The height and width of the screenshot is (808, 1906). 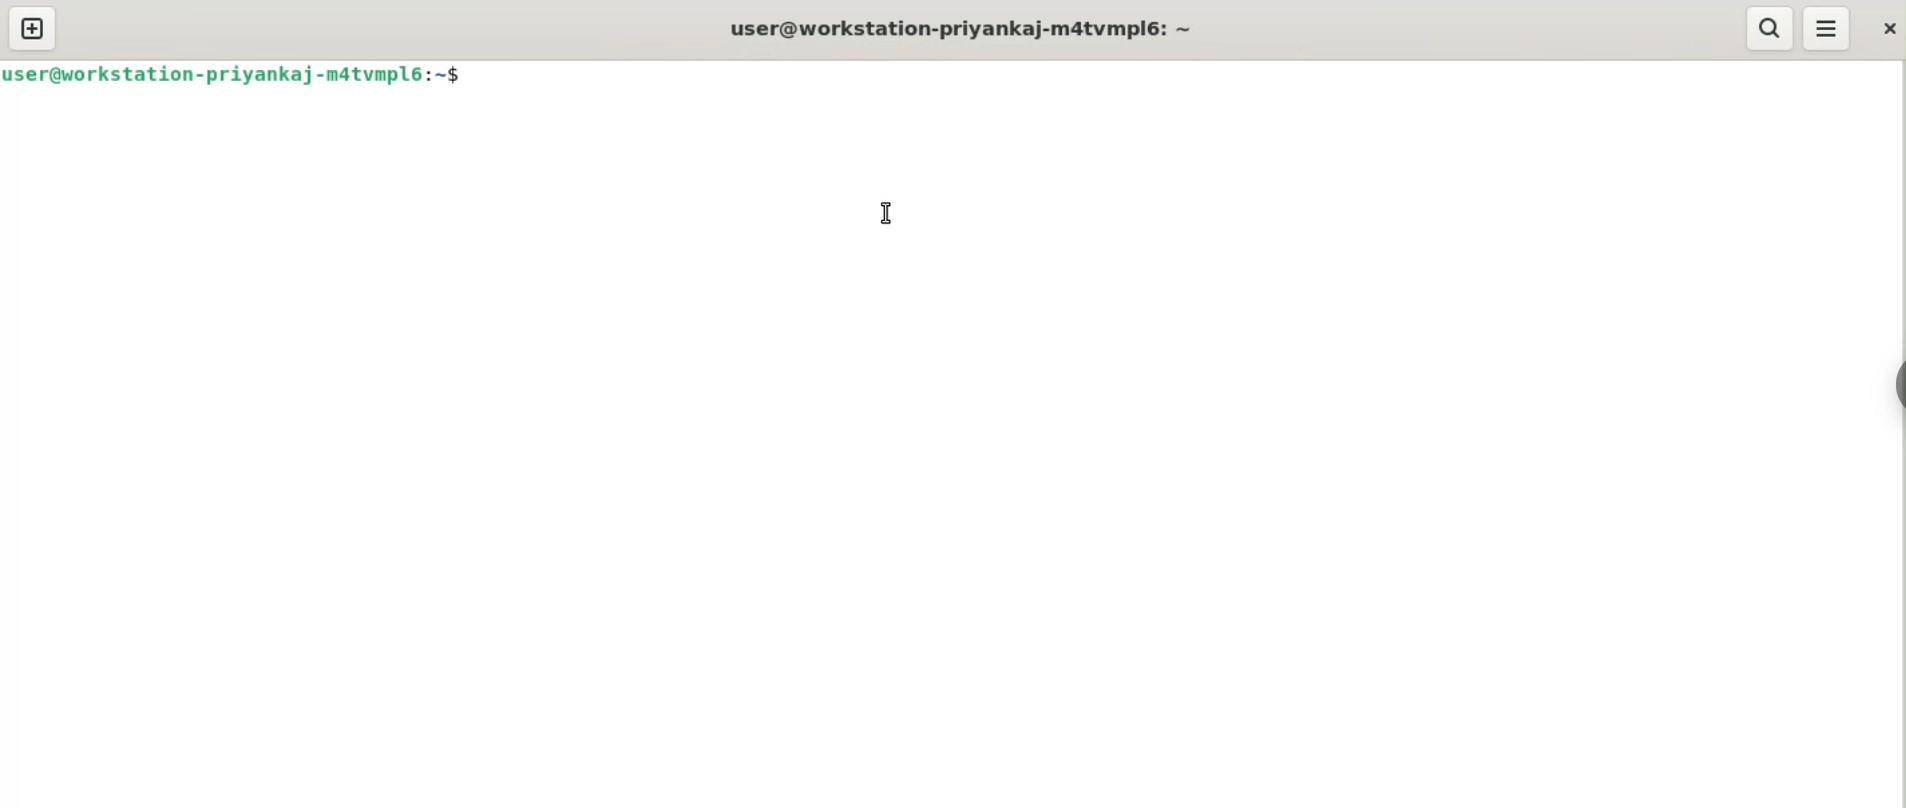 I want to click on cursor, so click(x=886, y=214).